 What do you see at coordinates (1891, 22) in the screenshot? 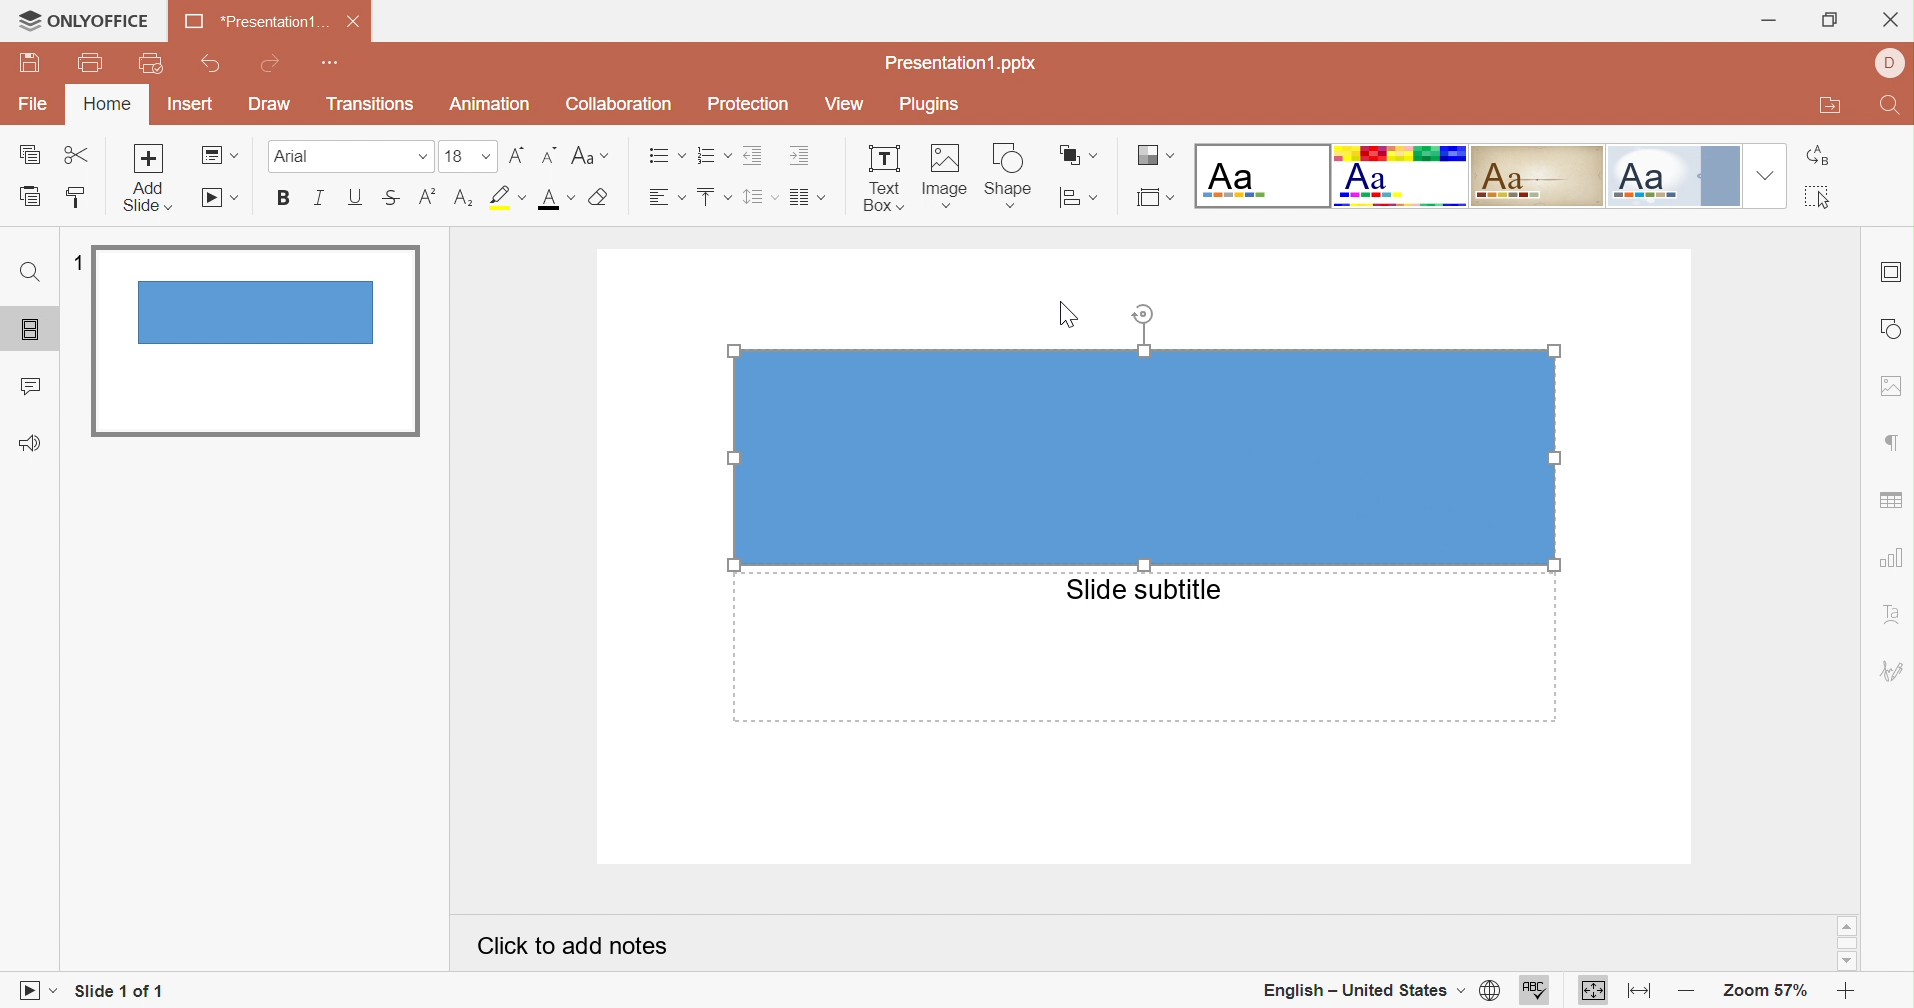
I see `Close` at bounding box center [1891, 22].